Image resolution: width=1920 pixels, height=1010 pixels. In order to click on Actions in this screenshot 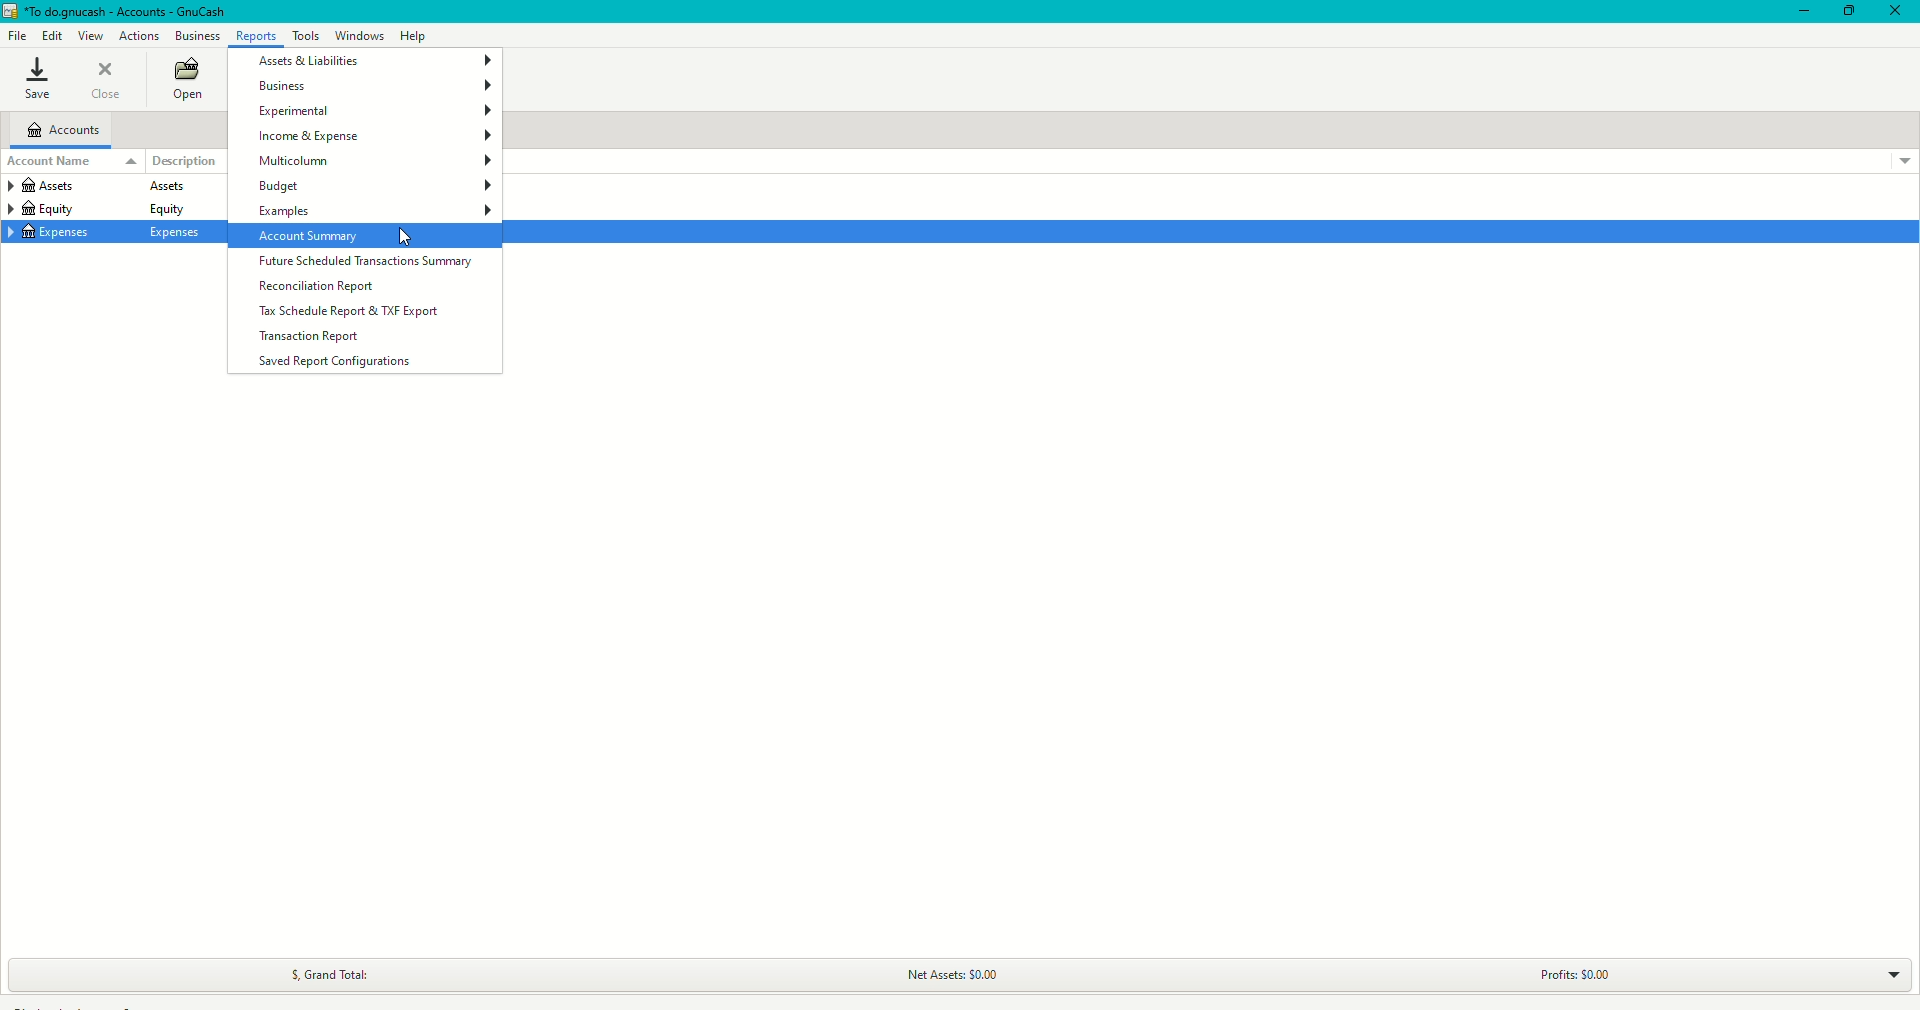, I will do `click(141, 35)`.